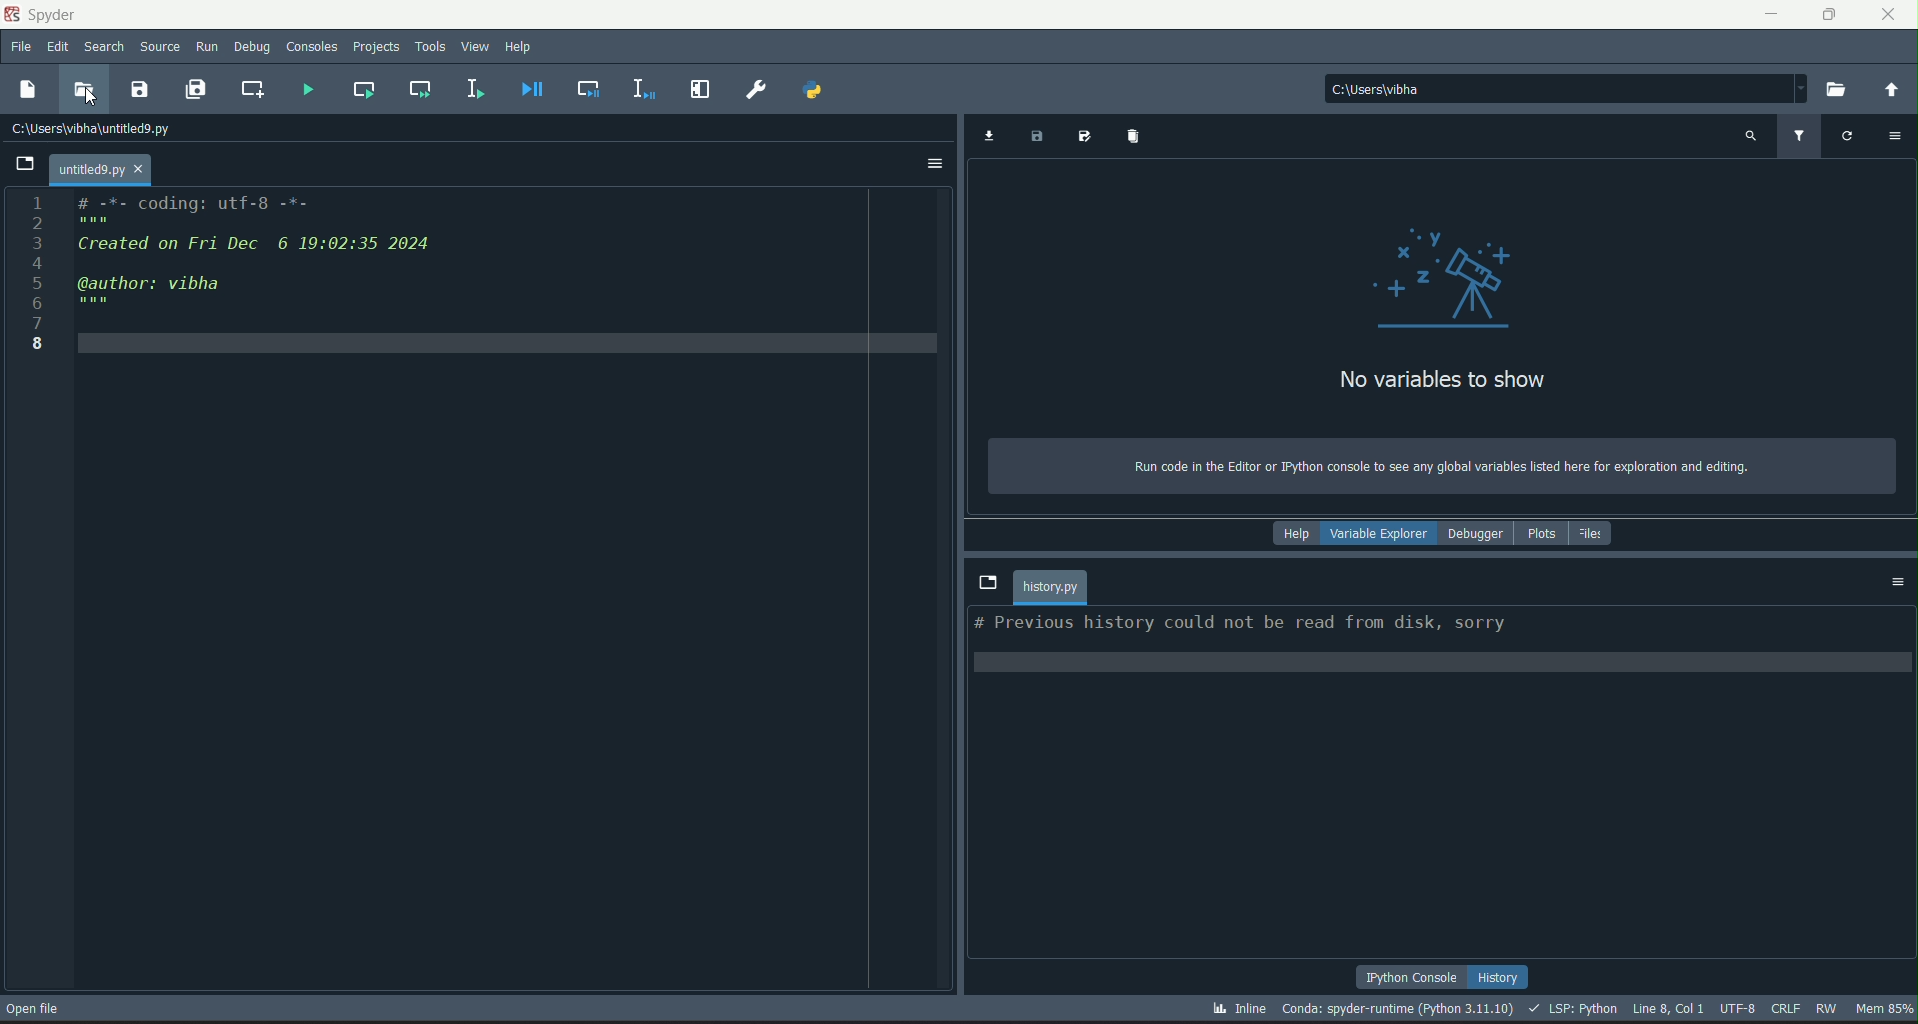 The height and width of the screenshot is (1024, 1918). What do you see at coordinates (819, 91) in the screenshot?
I see `pythonpath manager` at bounding box center [819, 91].